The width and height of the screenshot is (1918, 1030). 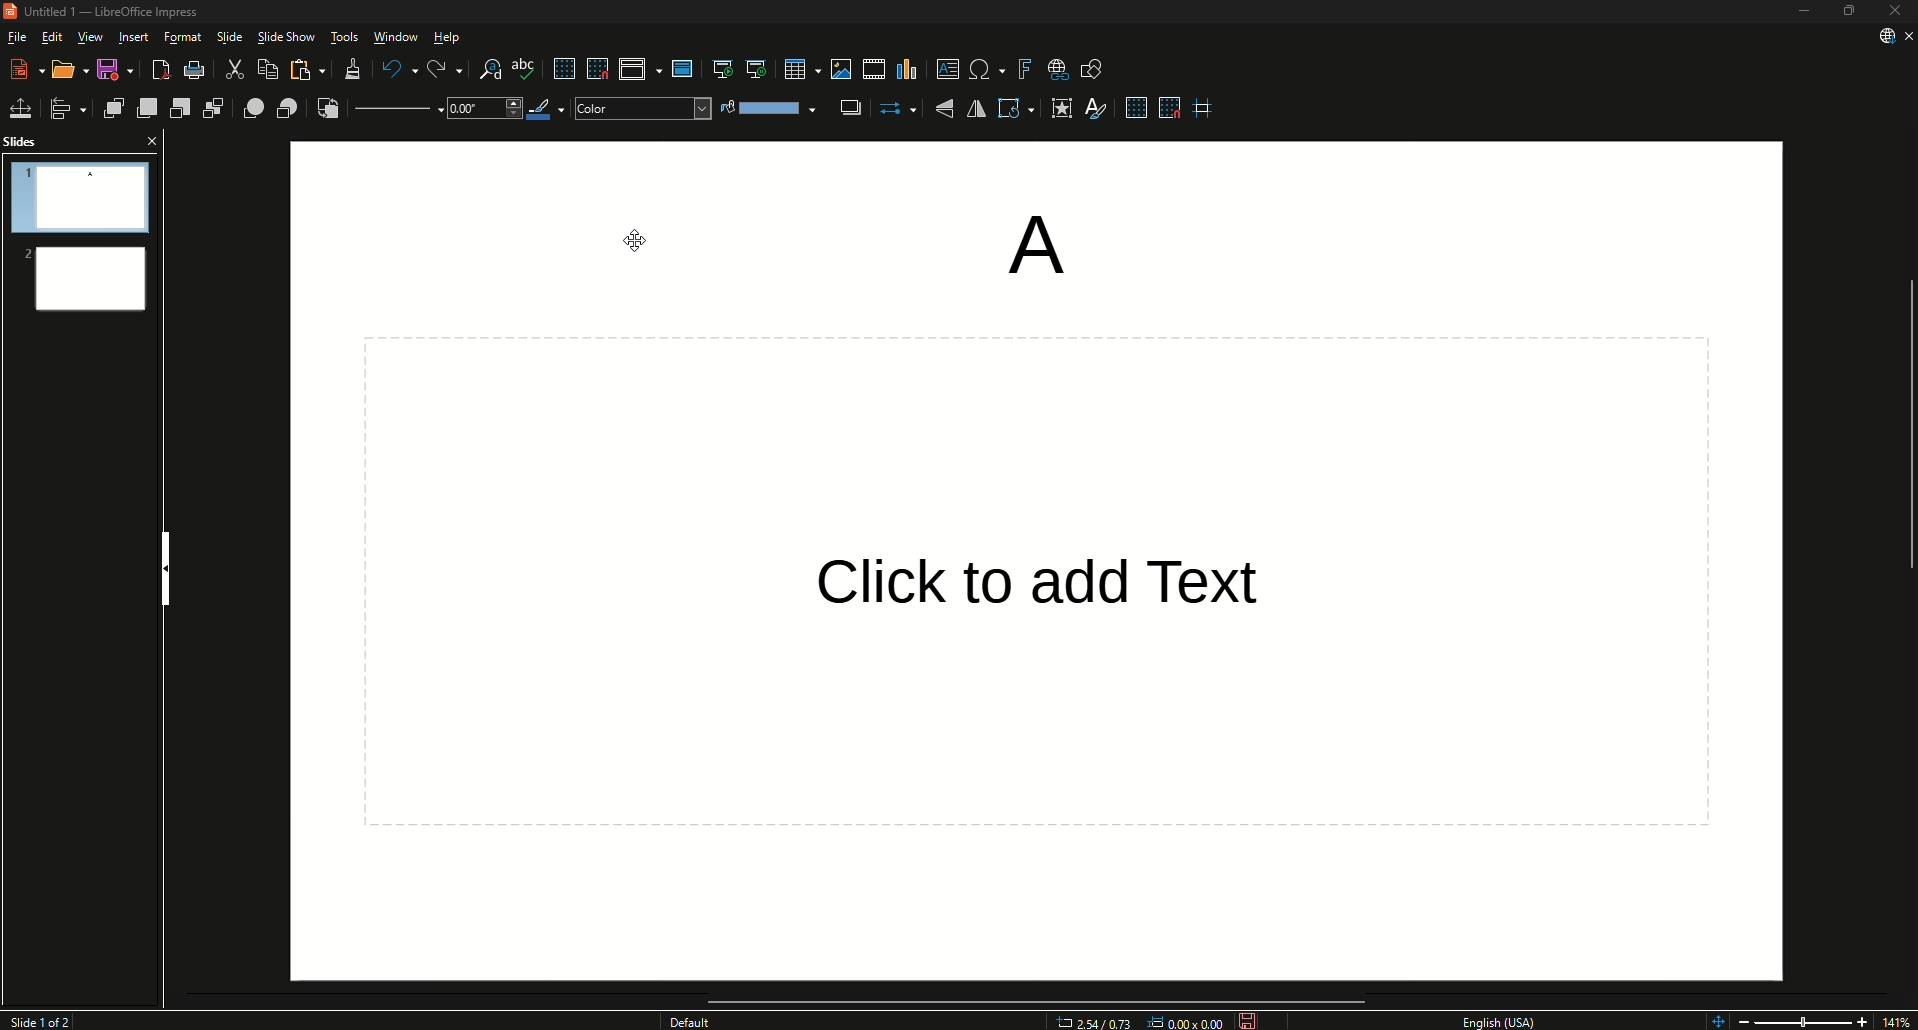 What do you see at coordinates (796, 66) in the screenshot?
I see `Table` at bounding box center [796, 66].